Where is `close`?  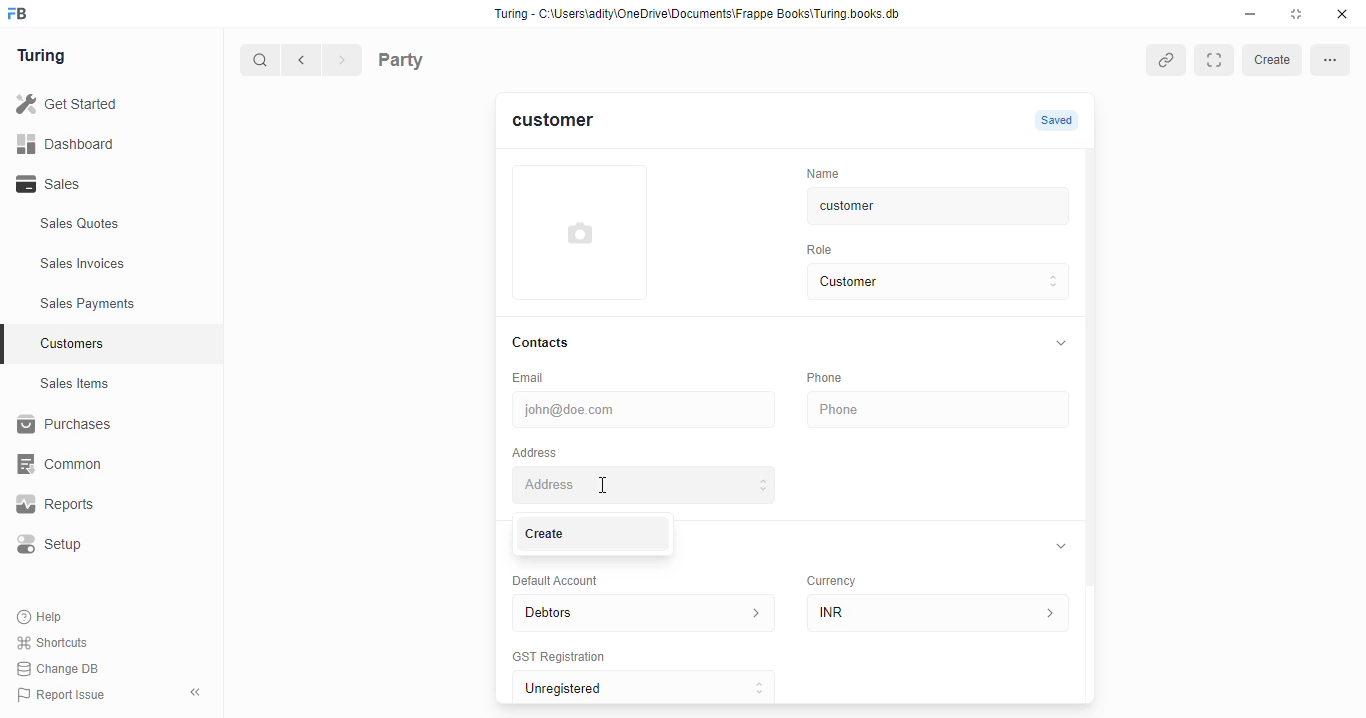 close is located at coordinates (1345, 14).